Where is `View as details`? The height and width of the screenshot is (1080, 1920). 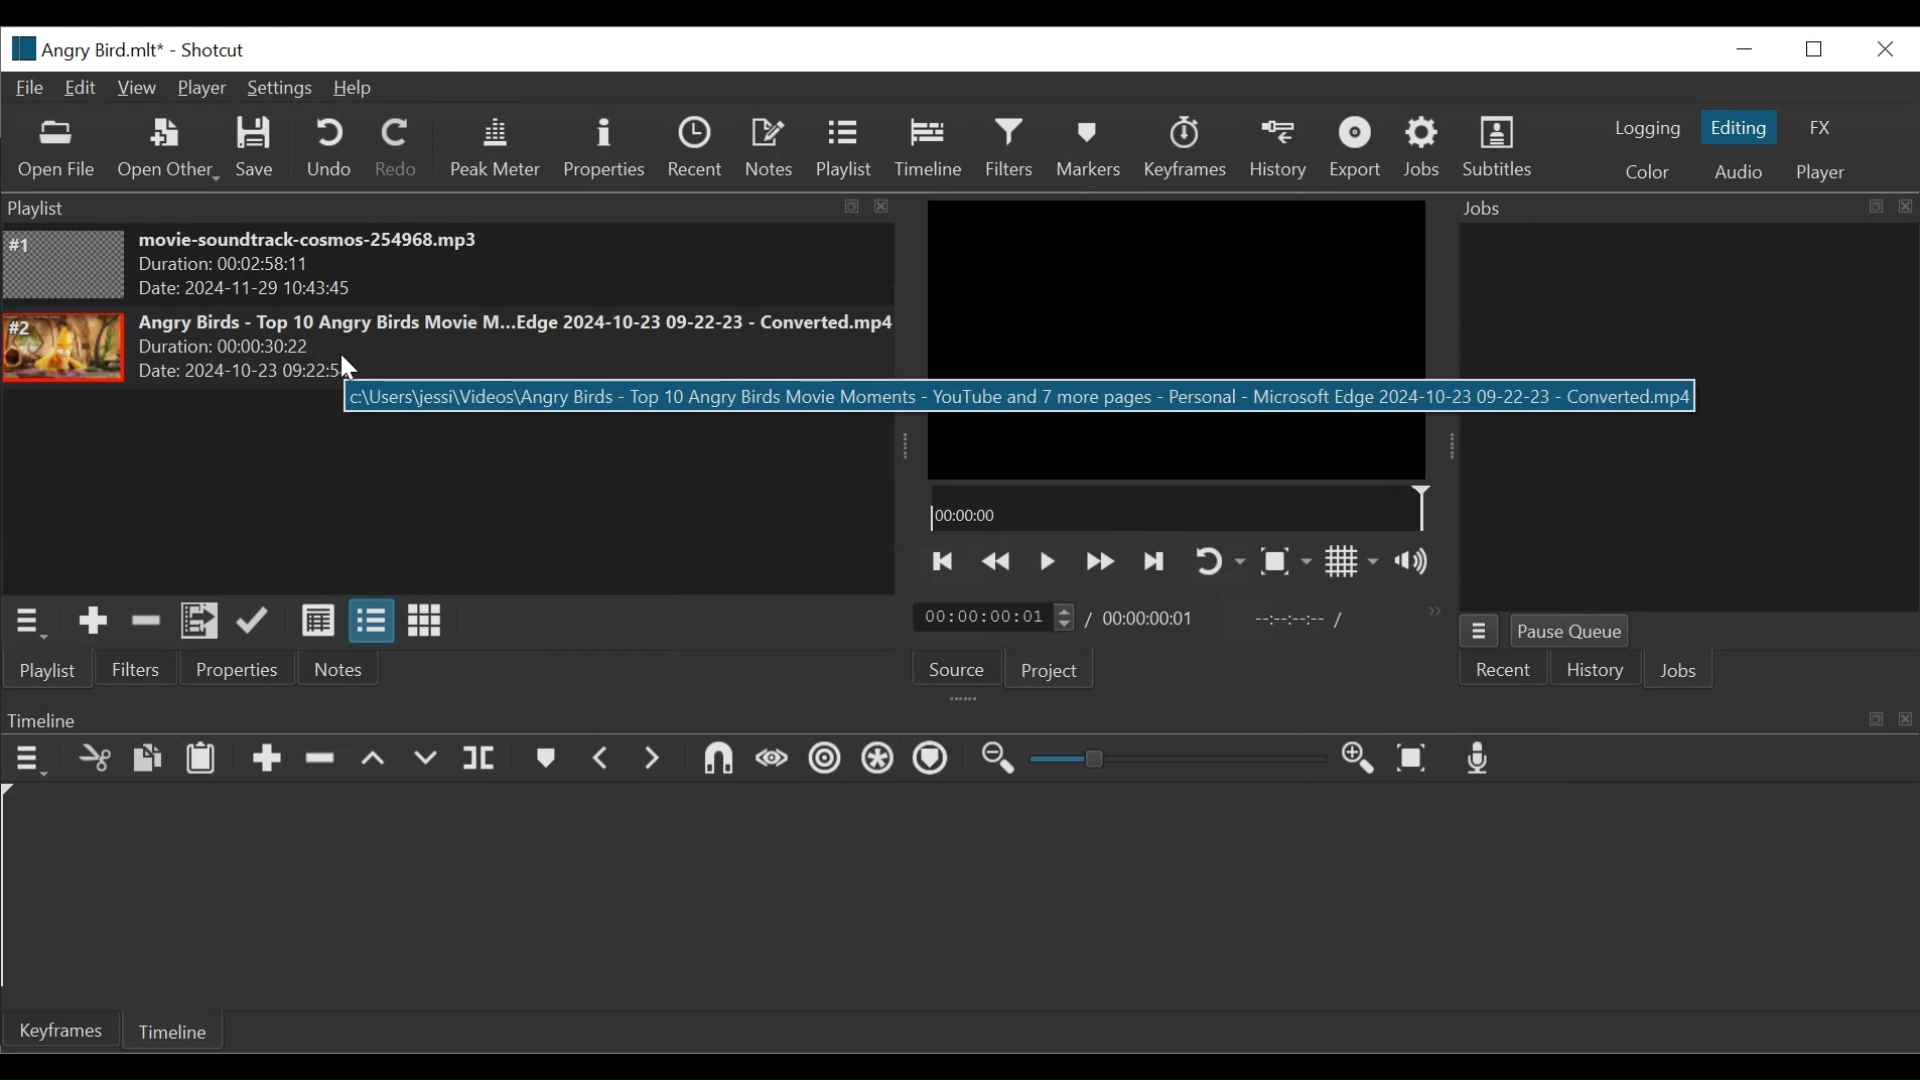
View as details is located at coordinates (317, 623).